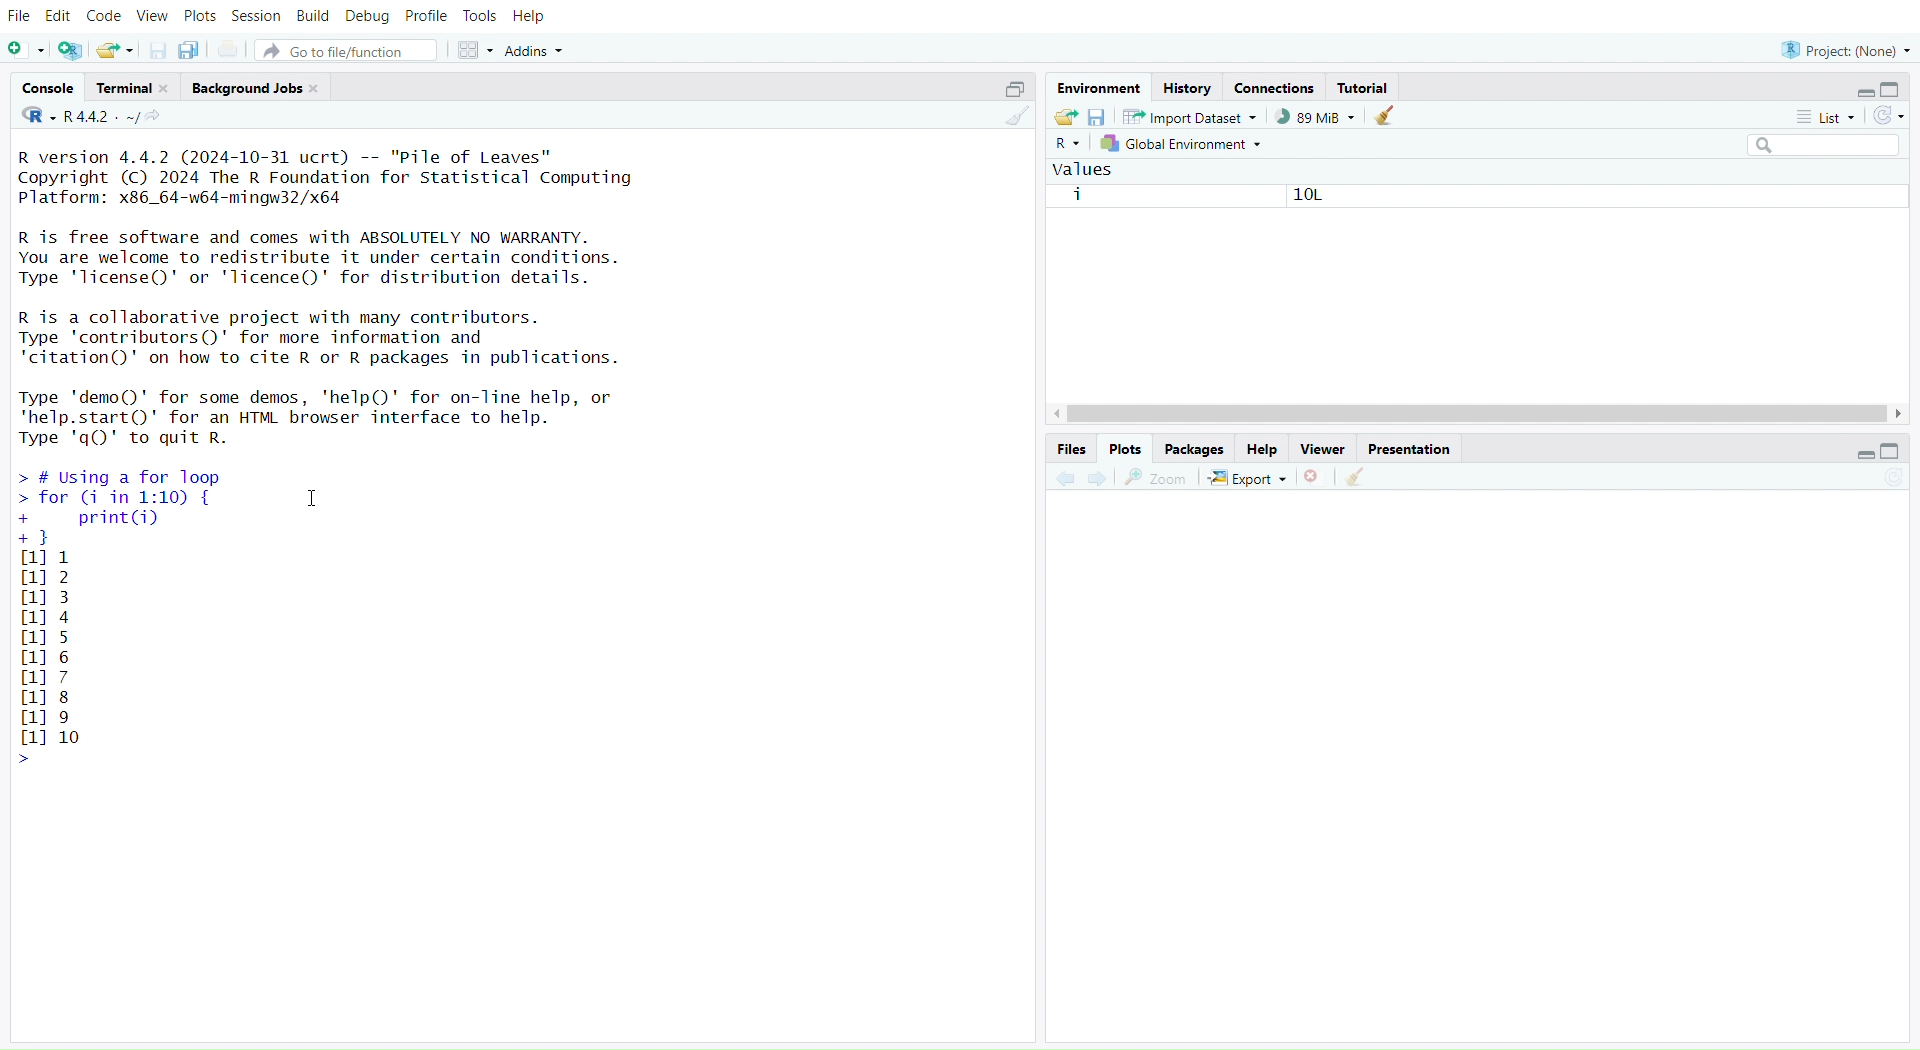 The height and width of the screenshot is (1050, 1920). Describe the element at coordinates (527, 18) in the screenshot. I see `help` at that location.